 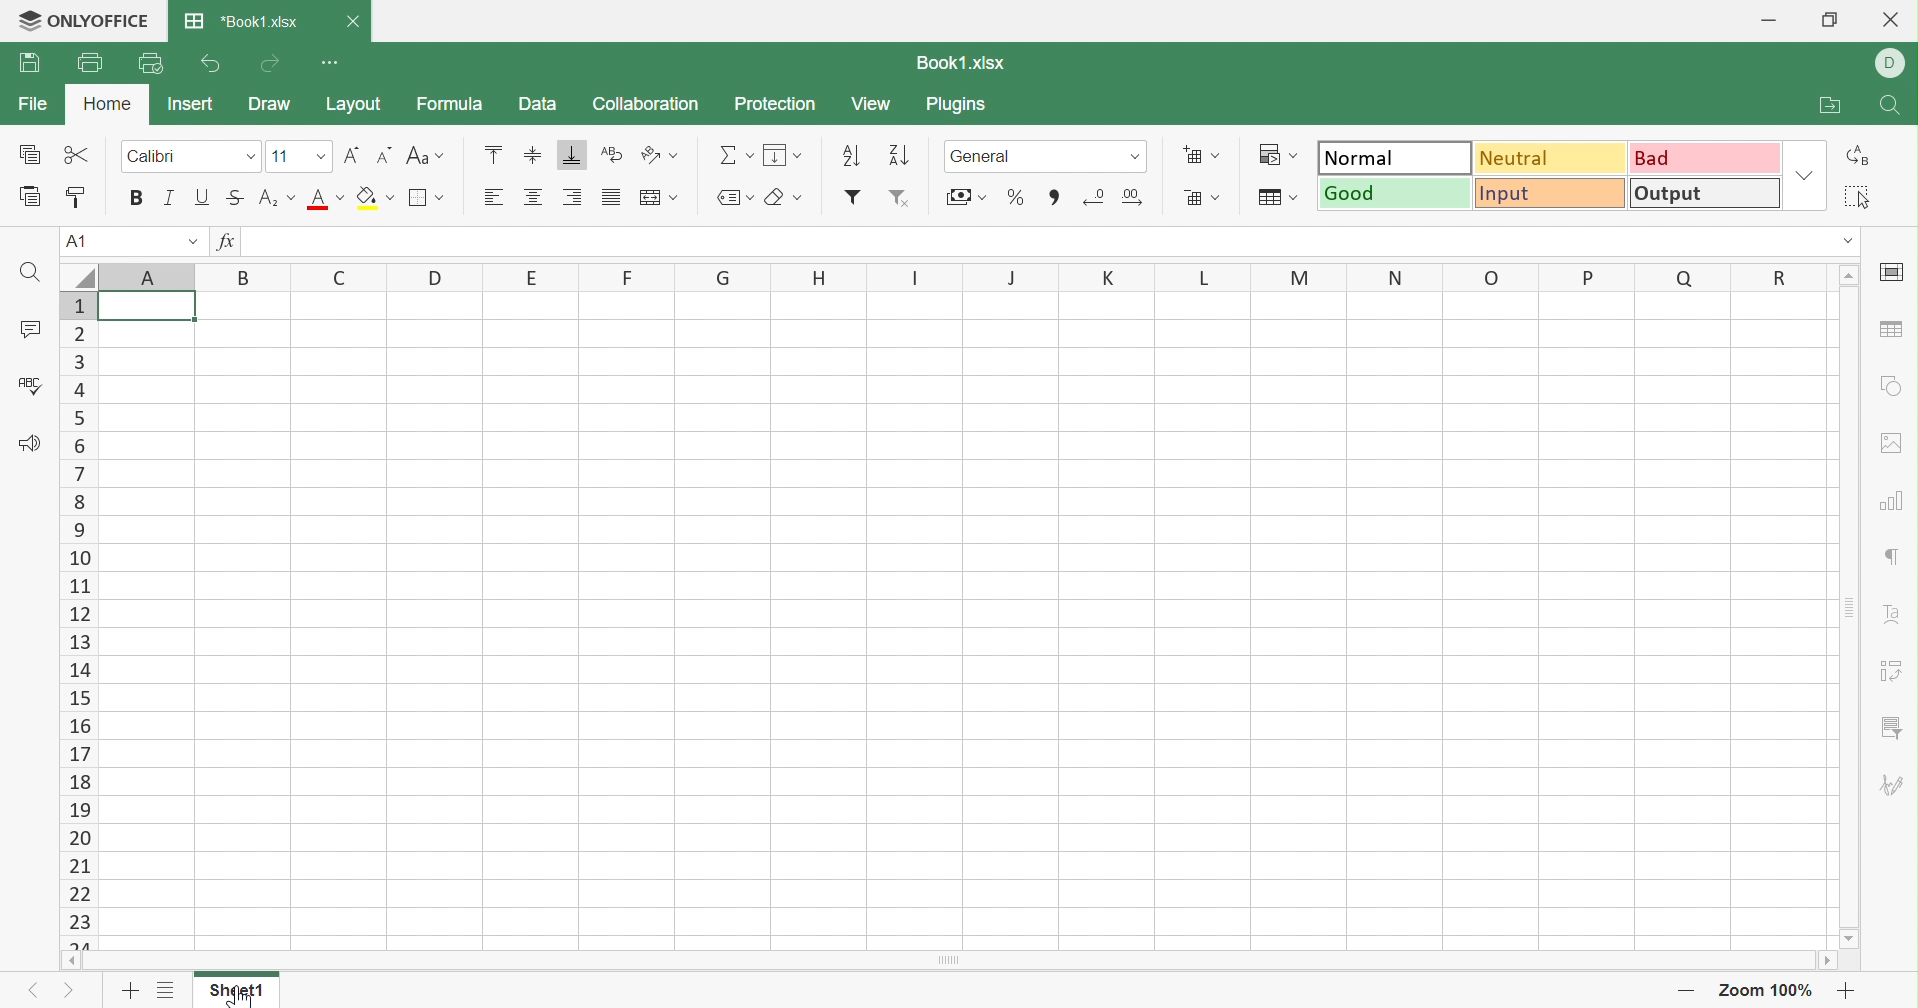 I want to click on Cut, so click(x=80, y=153).